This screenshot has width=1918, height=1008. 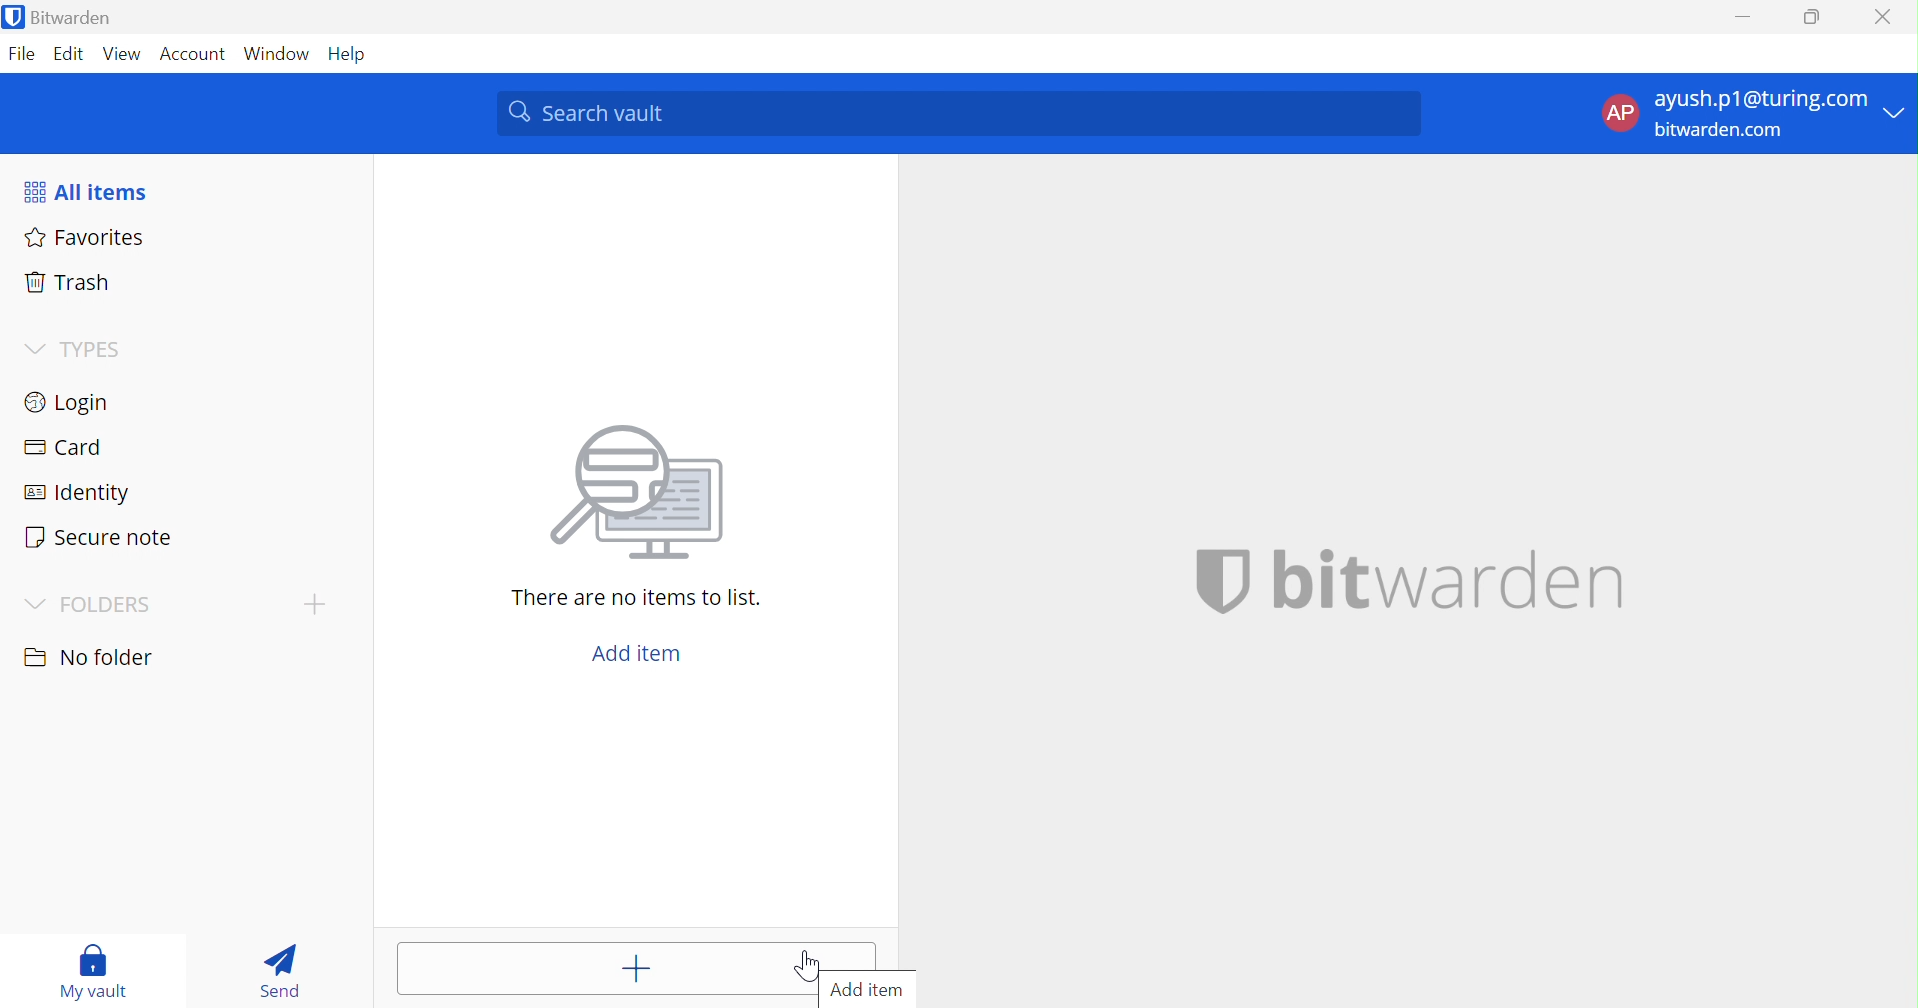 I want to click on Login, so click(x=71, y=405).